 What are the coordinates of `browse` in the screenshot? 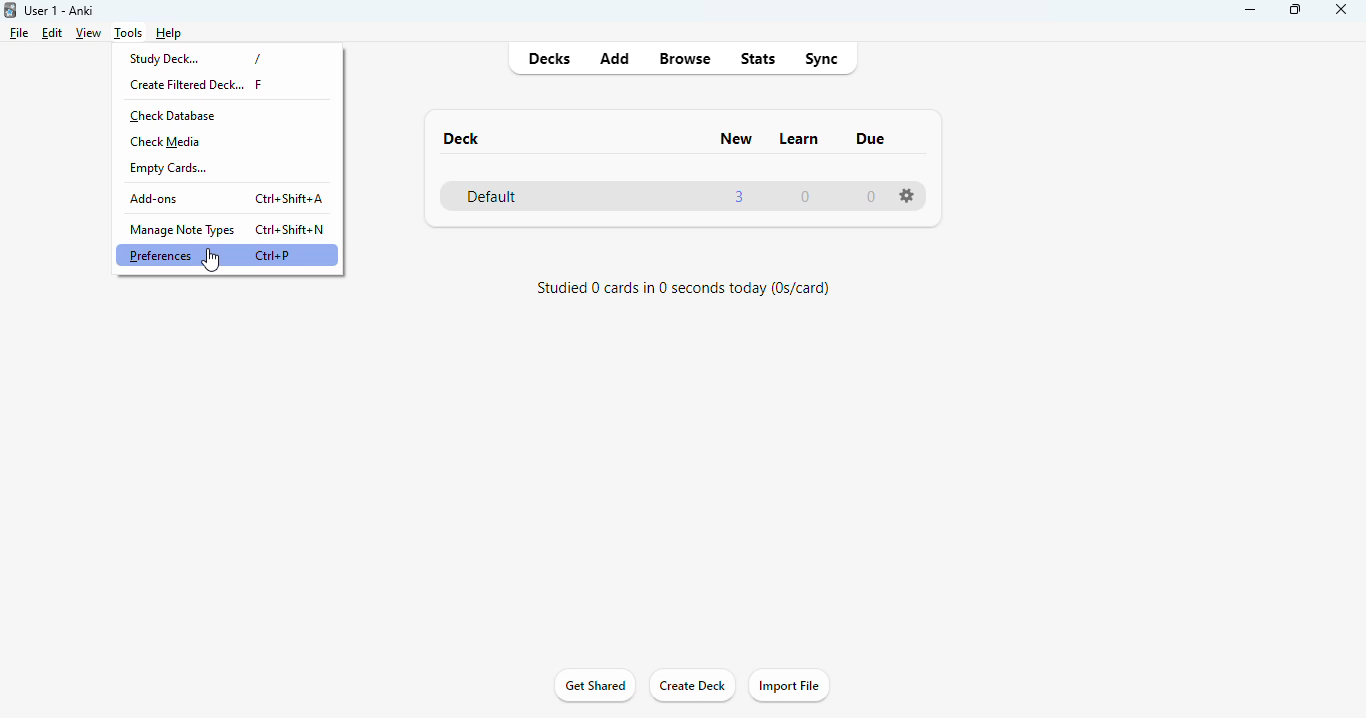 It's located at (685, 60).